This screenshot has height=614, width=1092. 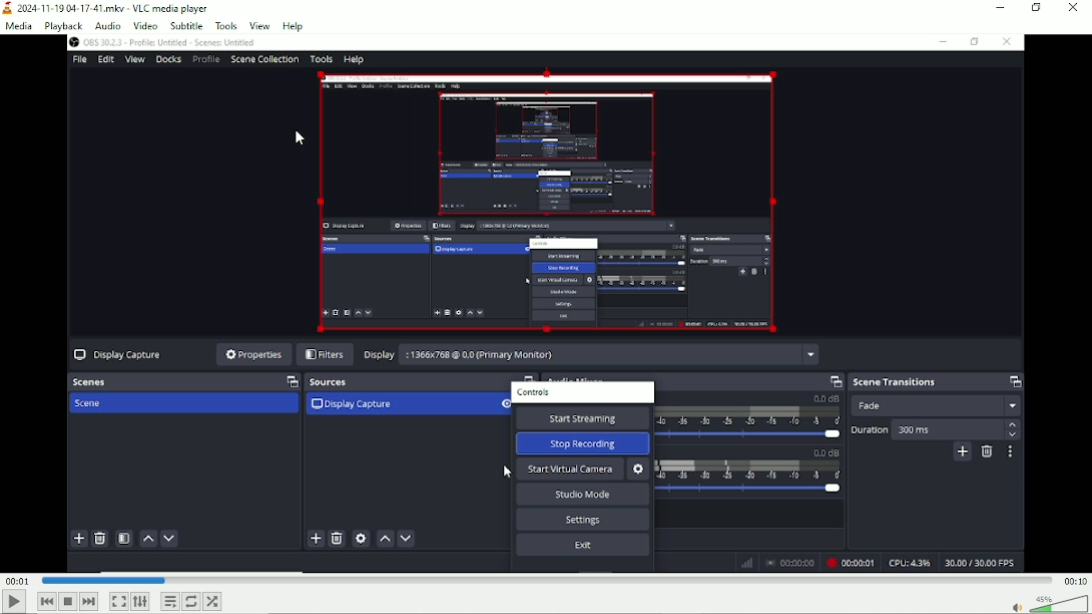 What do you see at coordinates (187, 25) in the screenshot?
I see `Subtitle` at bounding box center [187, 25].